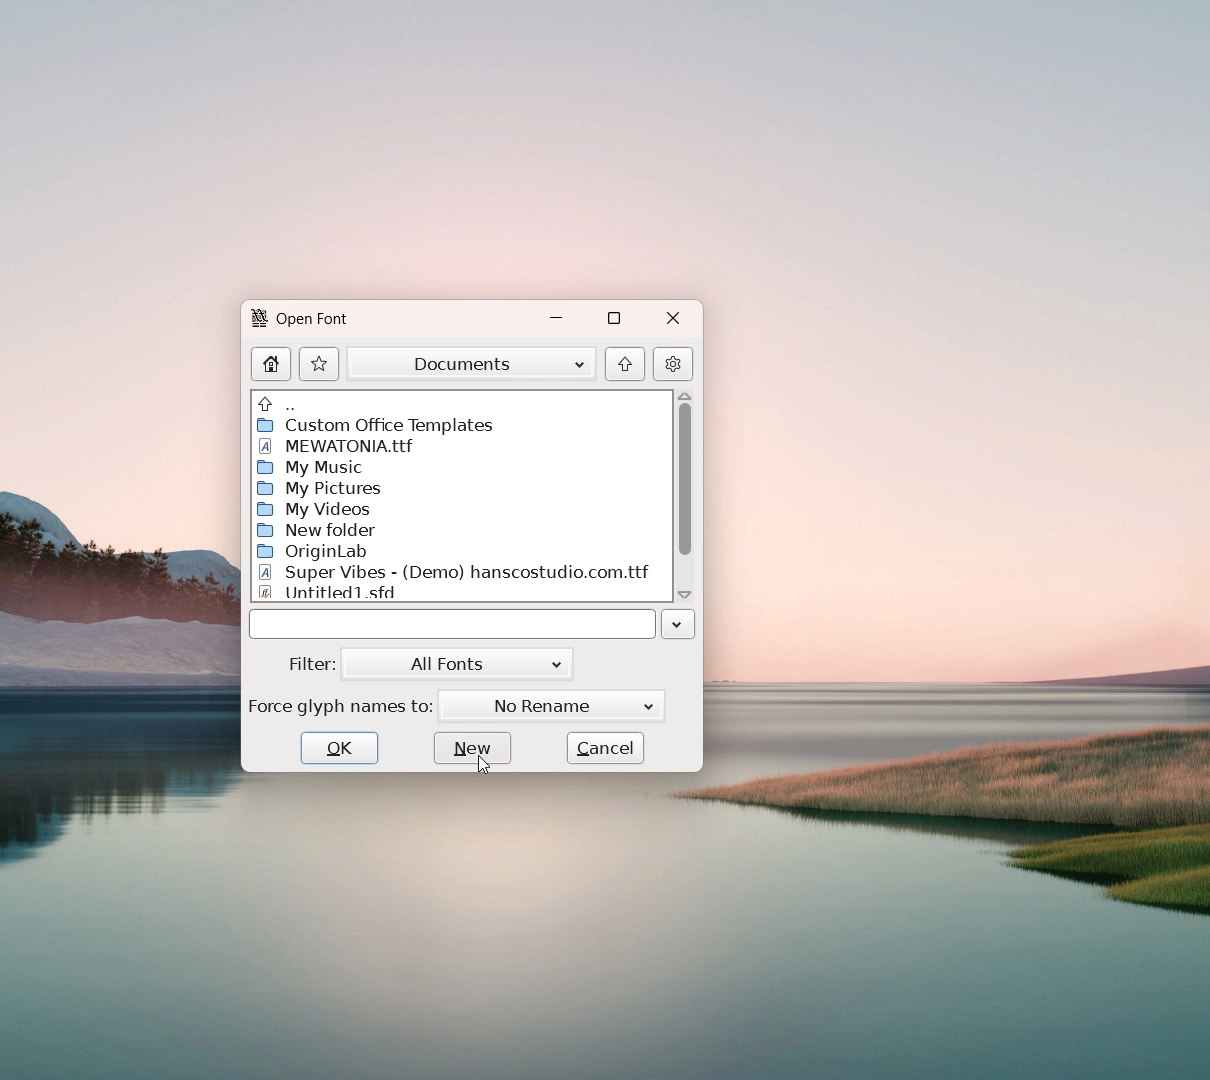 This screenshot has width=1210, height=1080. Describe the element at coordinates (679, 625) in the screenshot. I see `click to see previous file locations` at that location.